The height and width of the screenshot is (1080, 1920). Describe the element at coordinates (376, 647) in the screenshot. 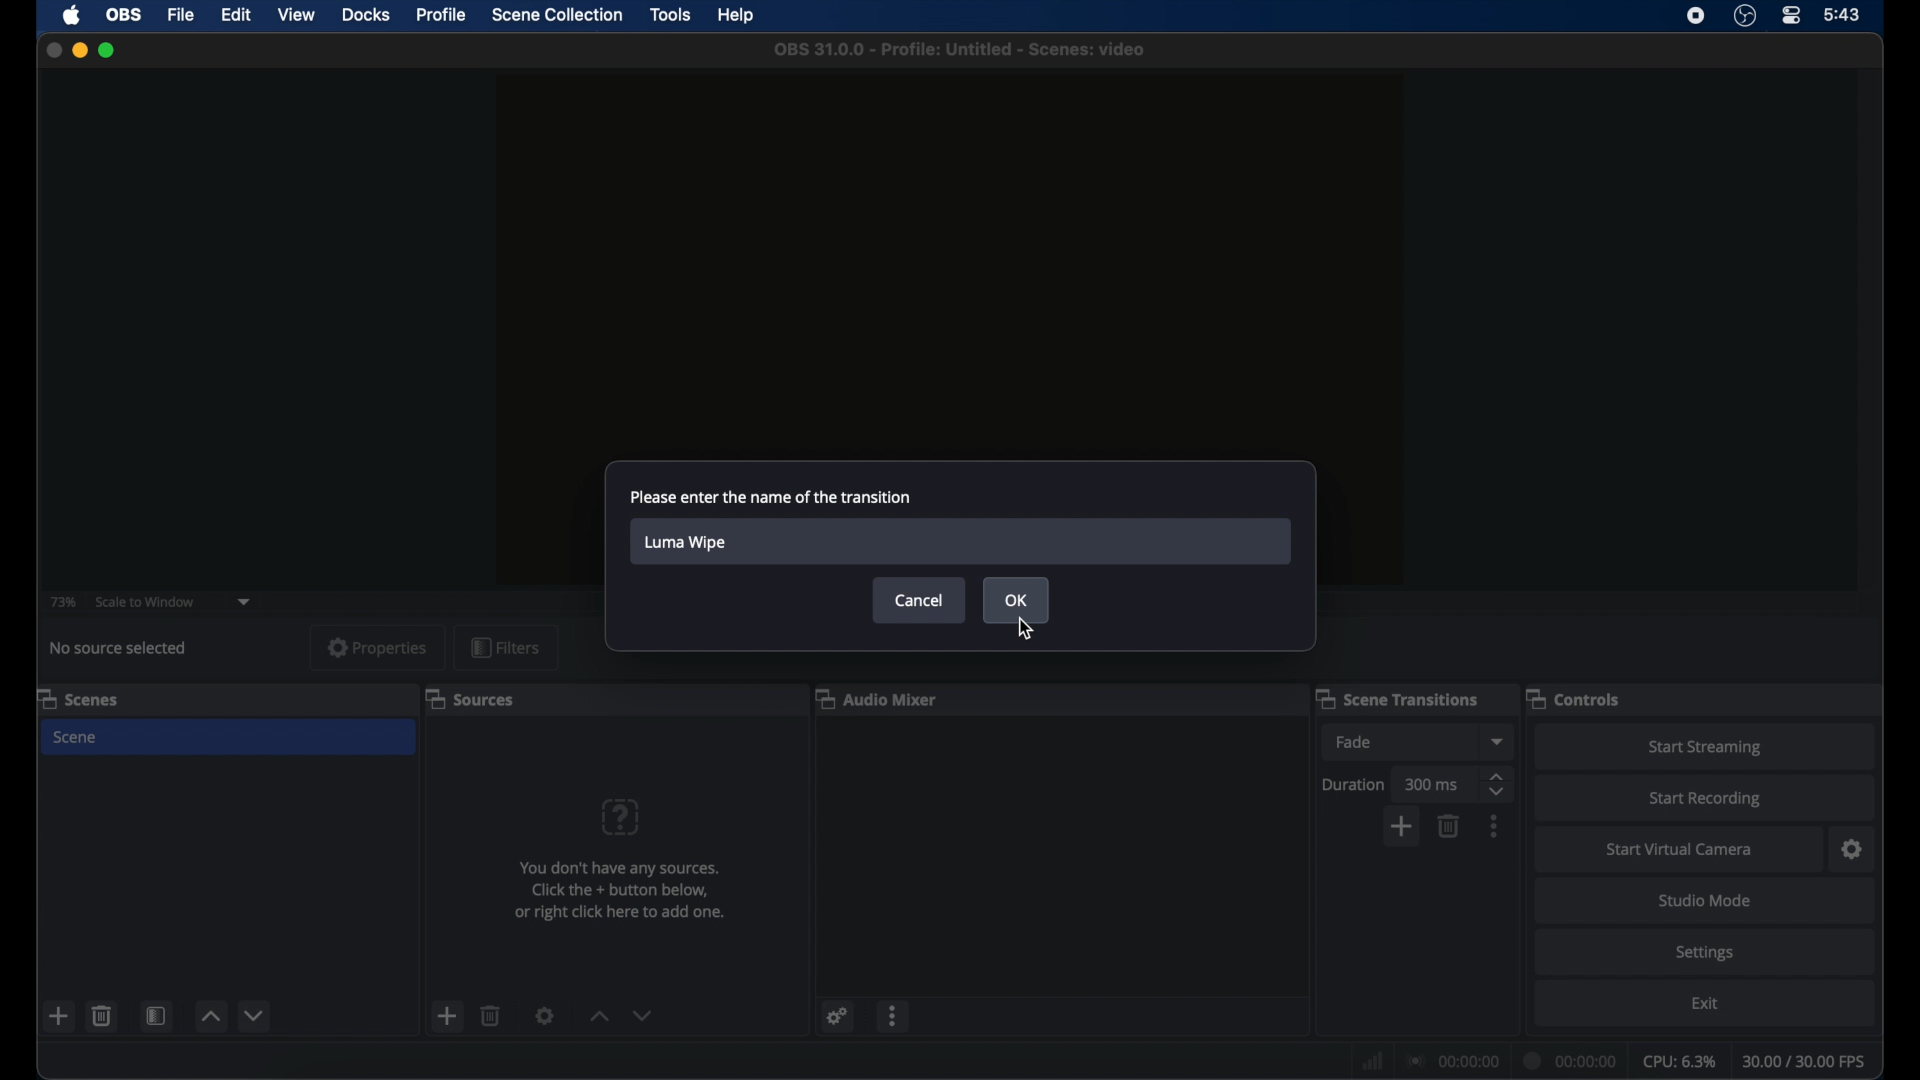

I see `properties` at that location.